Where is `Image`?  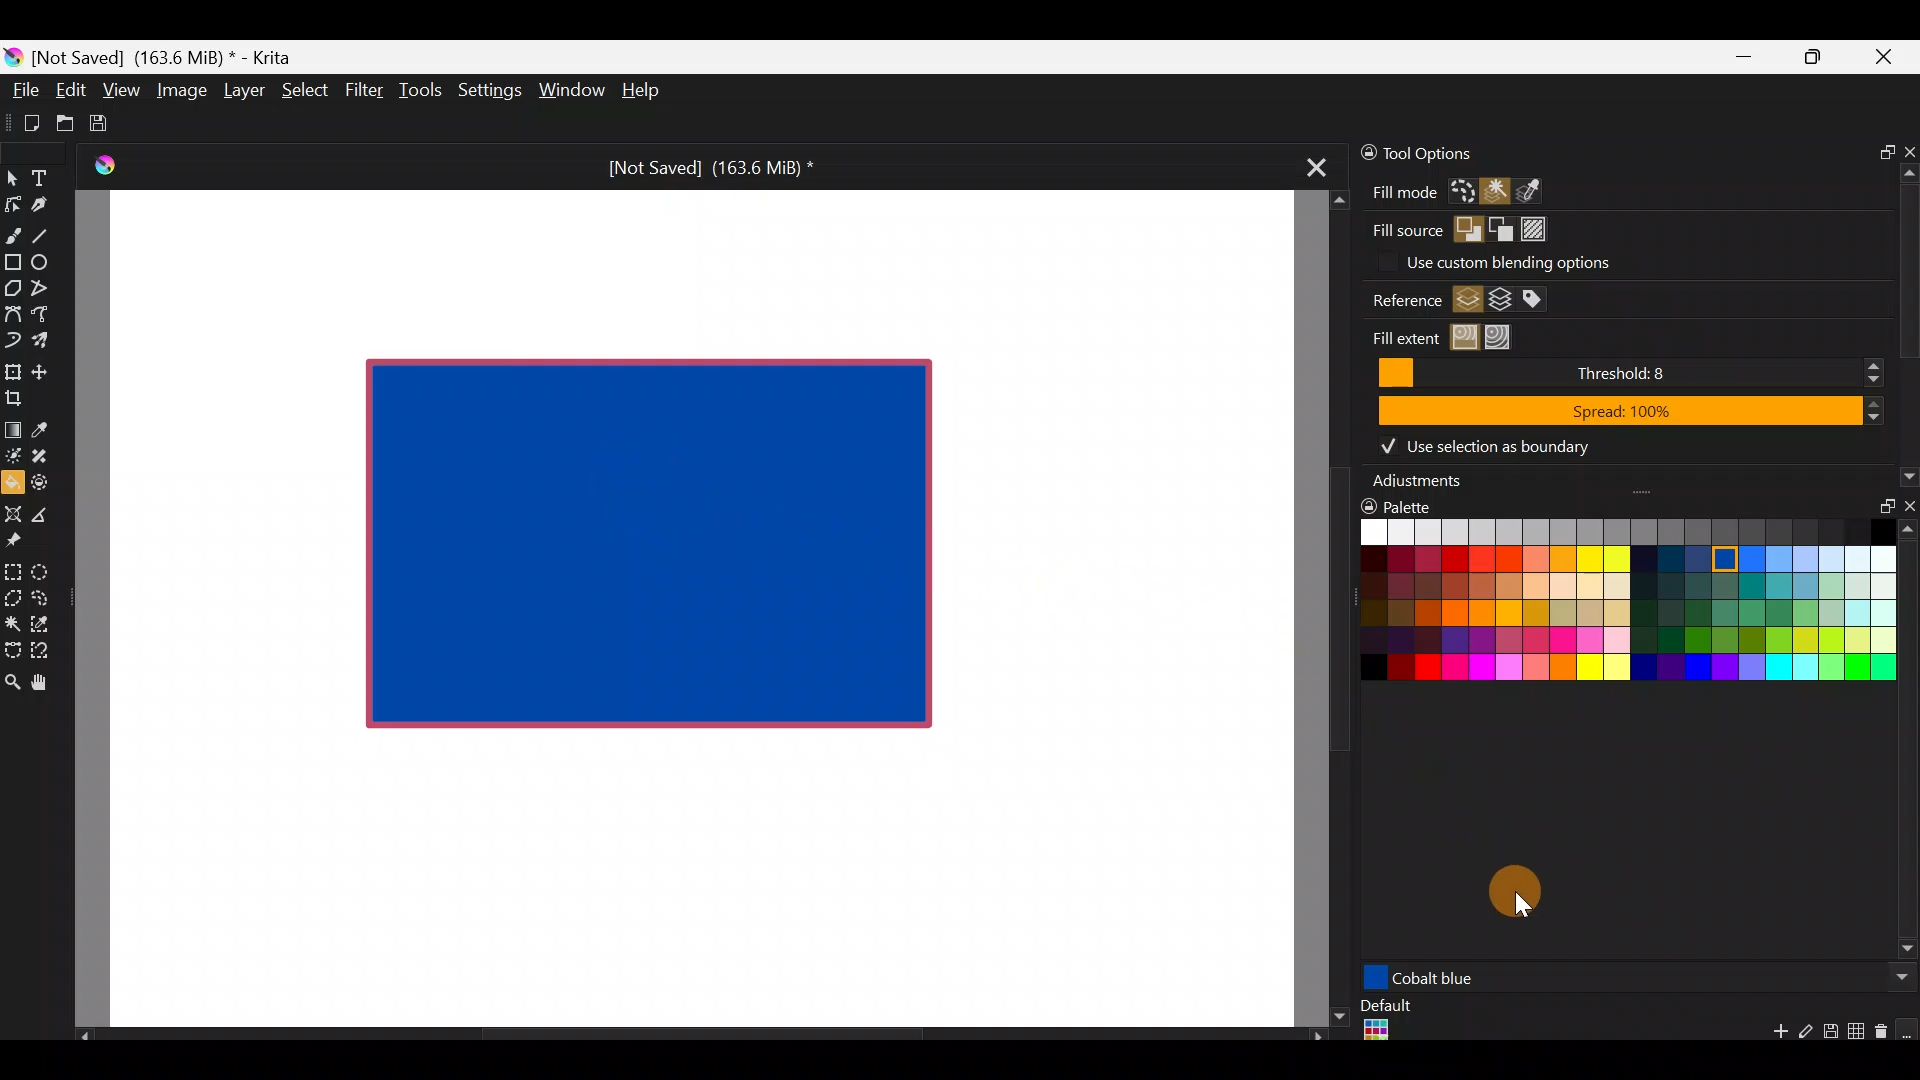 Image is located at coordinates (182, 92).